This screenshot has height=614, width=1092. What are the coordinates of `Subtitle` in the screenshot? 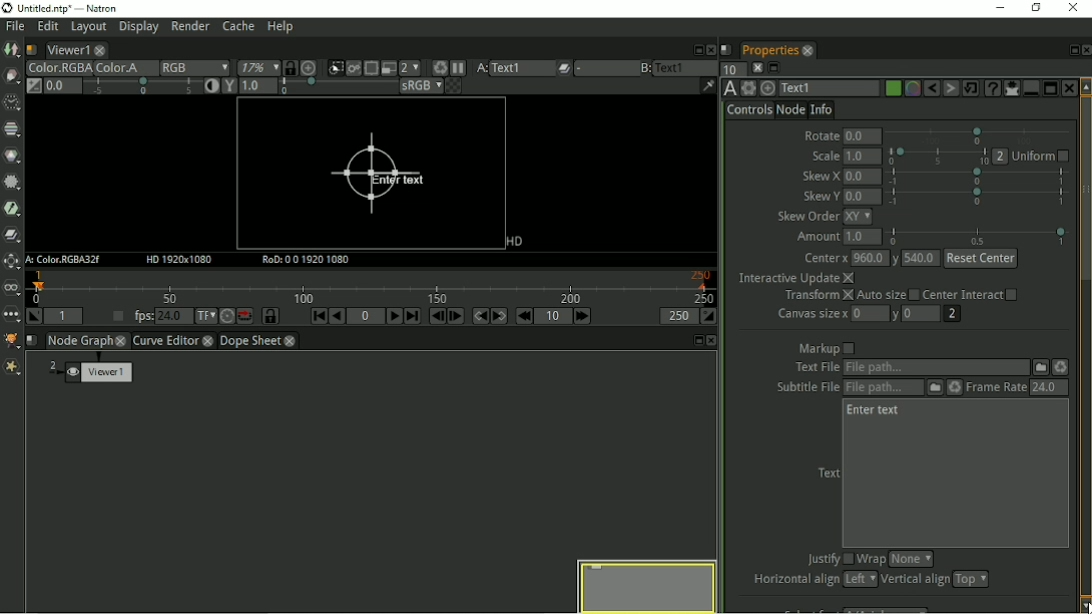 It's located at (935, 388).